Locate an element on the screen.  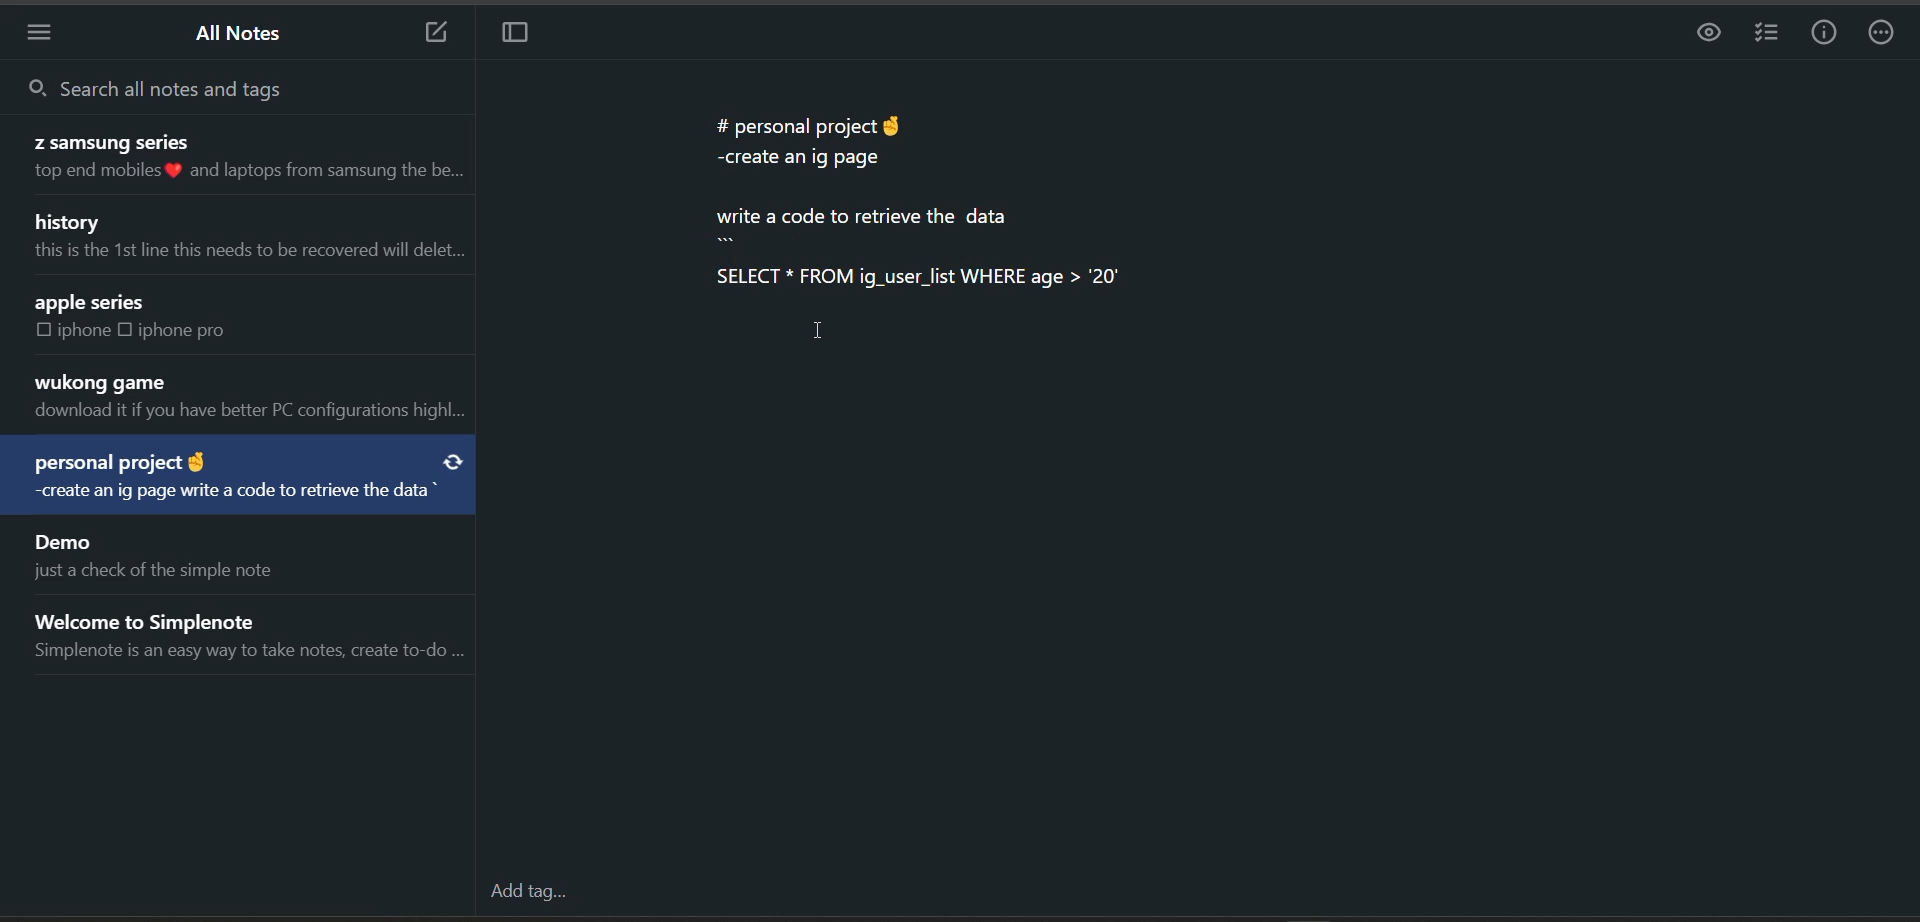
# personal project §

-create an ig page

write a code to retrieve the data

SELECT * FROM ig_user_list WHERE age > ‘20 is located at coordinates (921, 199).